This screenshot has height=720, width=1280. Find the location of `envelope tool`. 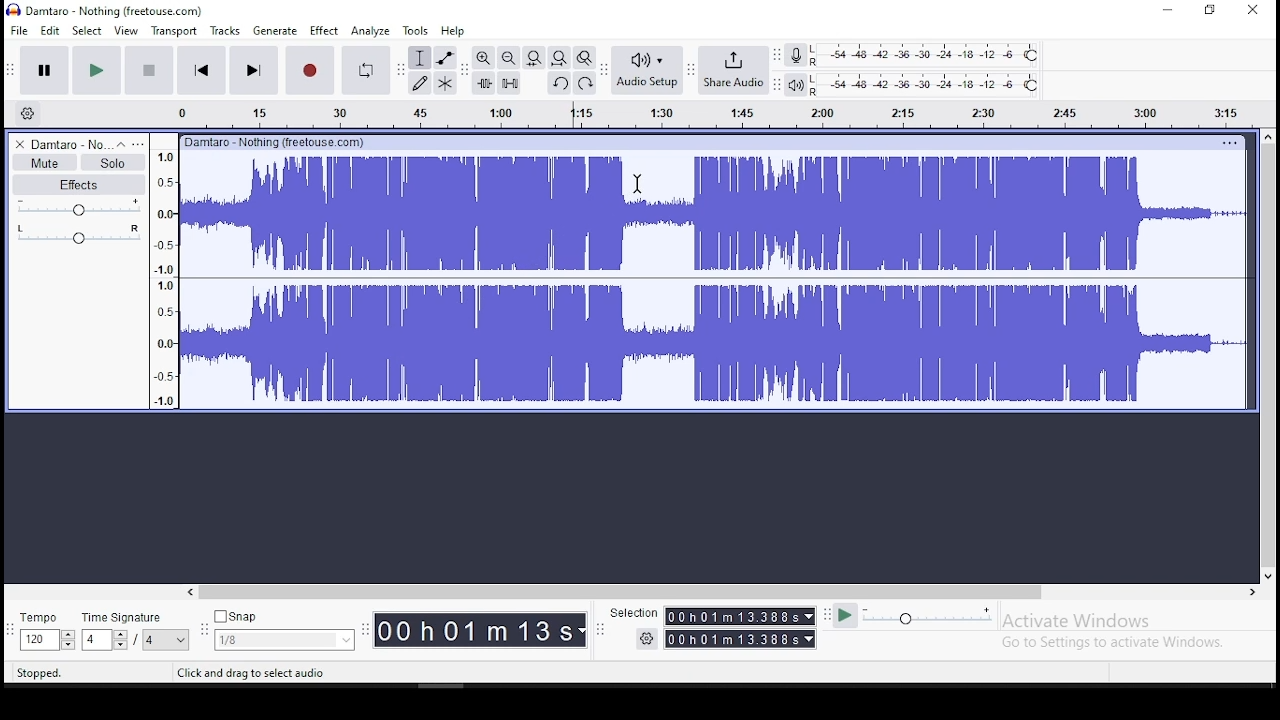

envelope tool is located at coordinates (445, 57).